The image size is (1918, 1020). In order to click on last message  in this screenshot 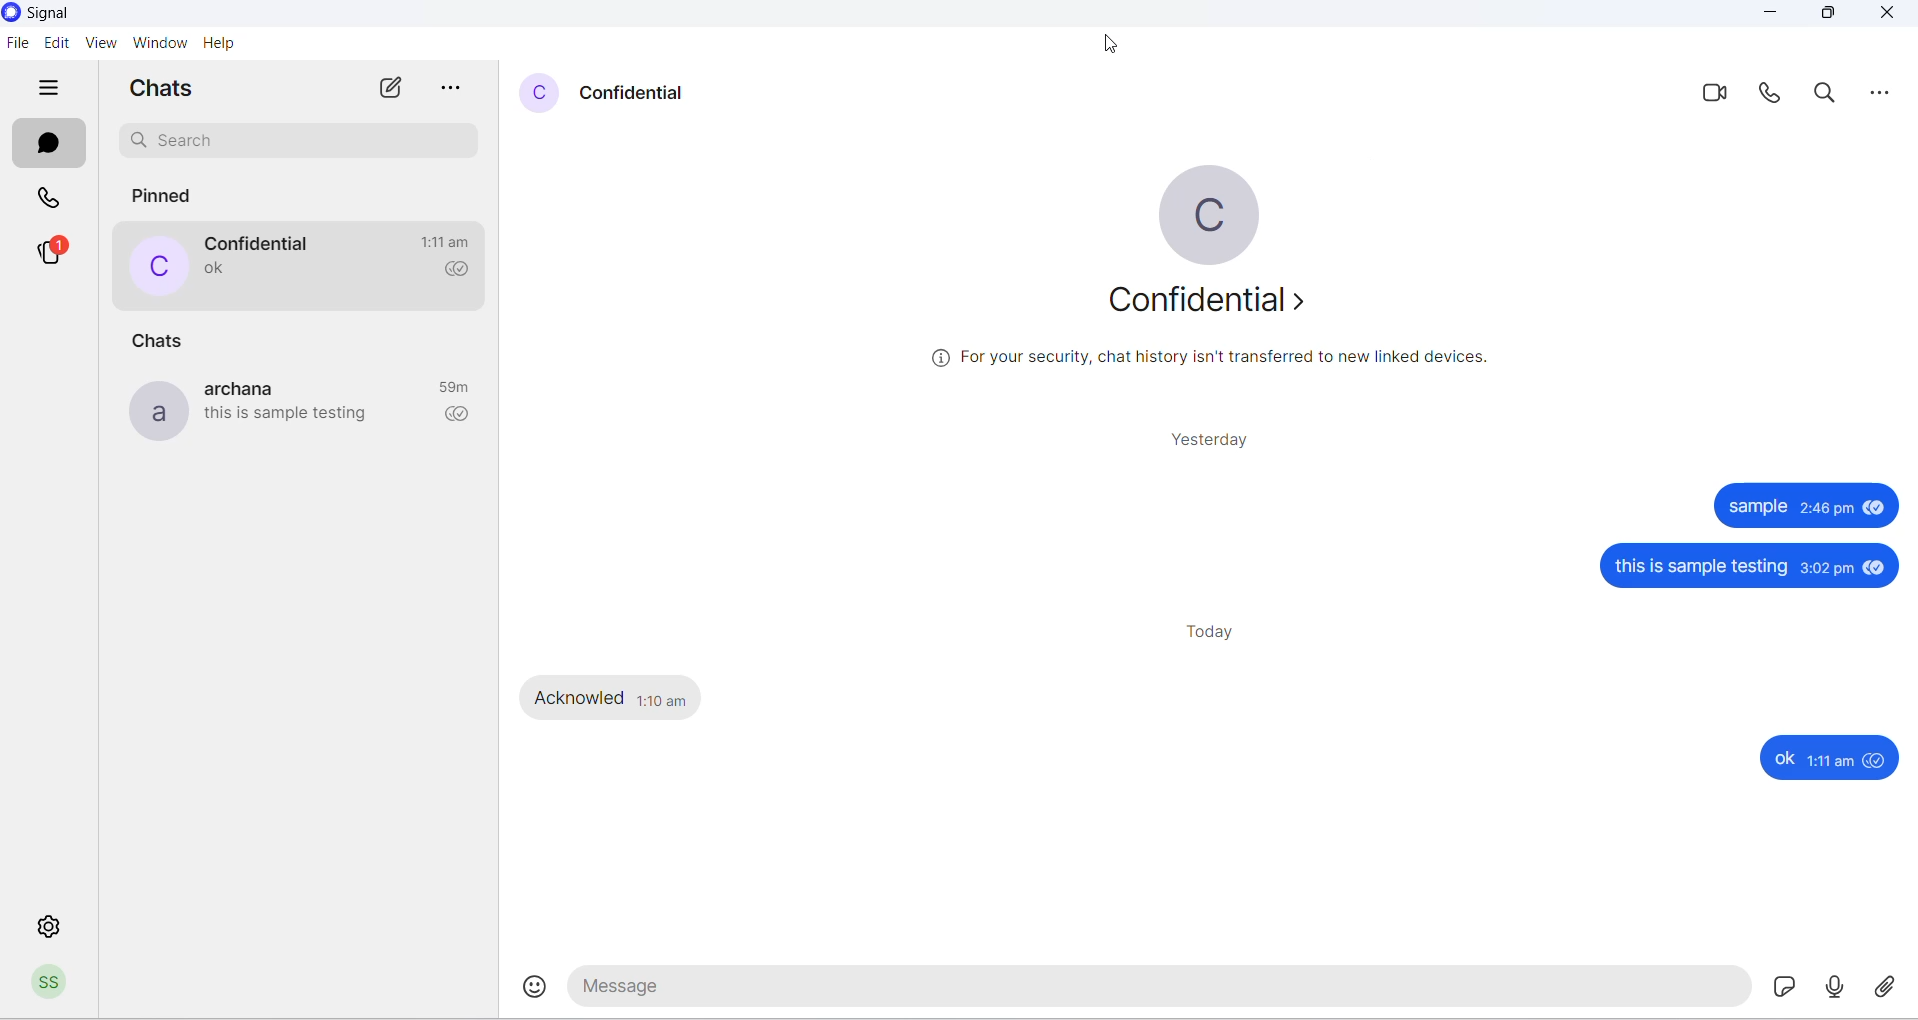, I will do `click(297, 418)`.